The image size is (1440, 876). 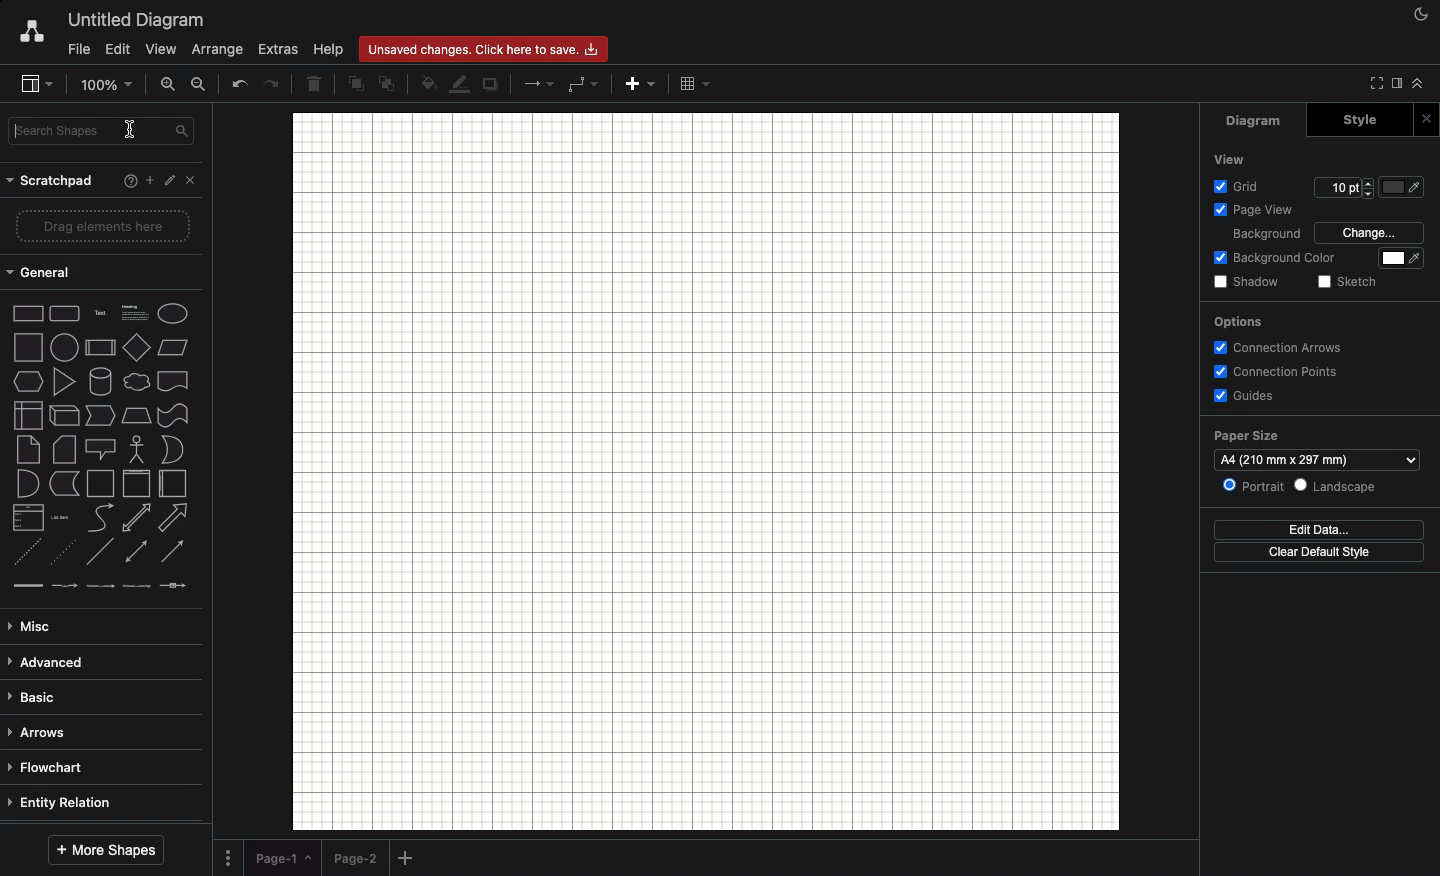 I want to click on Style, so click(x=1355, y=118).